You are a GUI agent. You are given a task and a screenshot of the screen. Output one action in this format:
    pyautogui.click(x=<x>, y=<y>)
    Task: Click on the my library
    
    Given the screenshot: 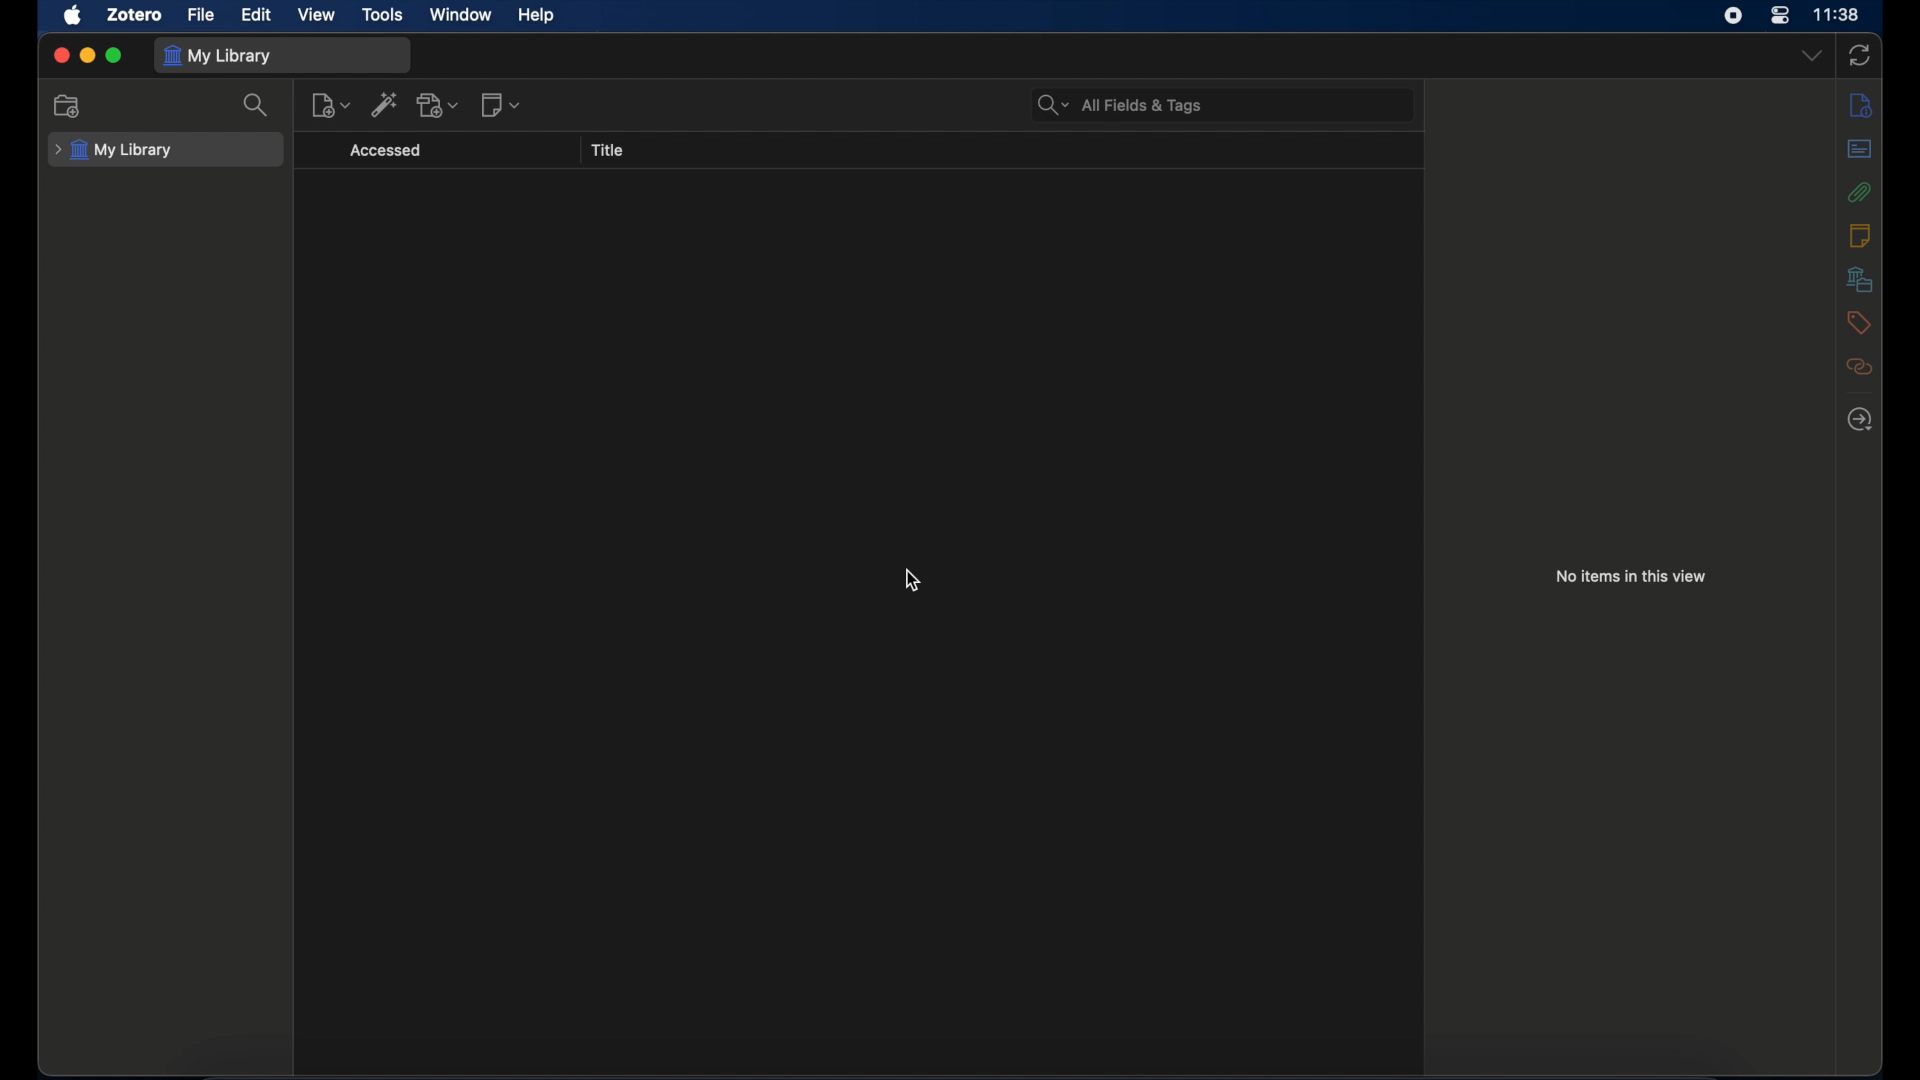 What is the action you would take?
    pyautogui.click(x=220, y=56)
    